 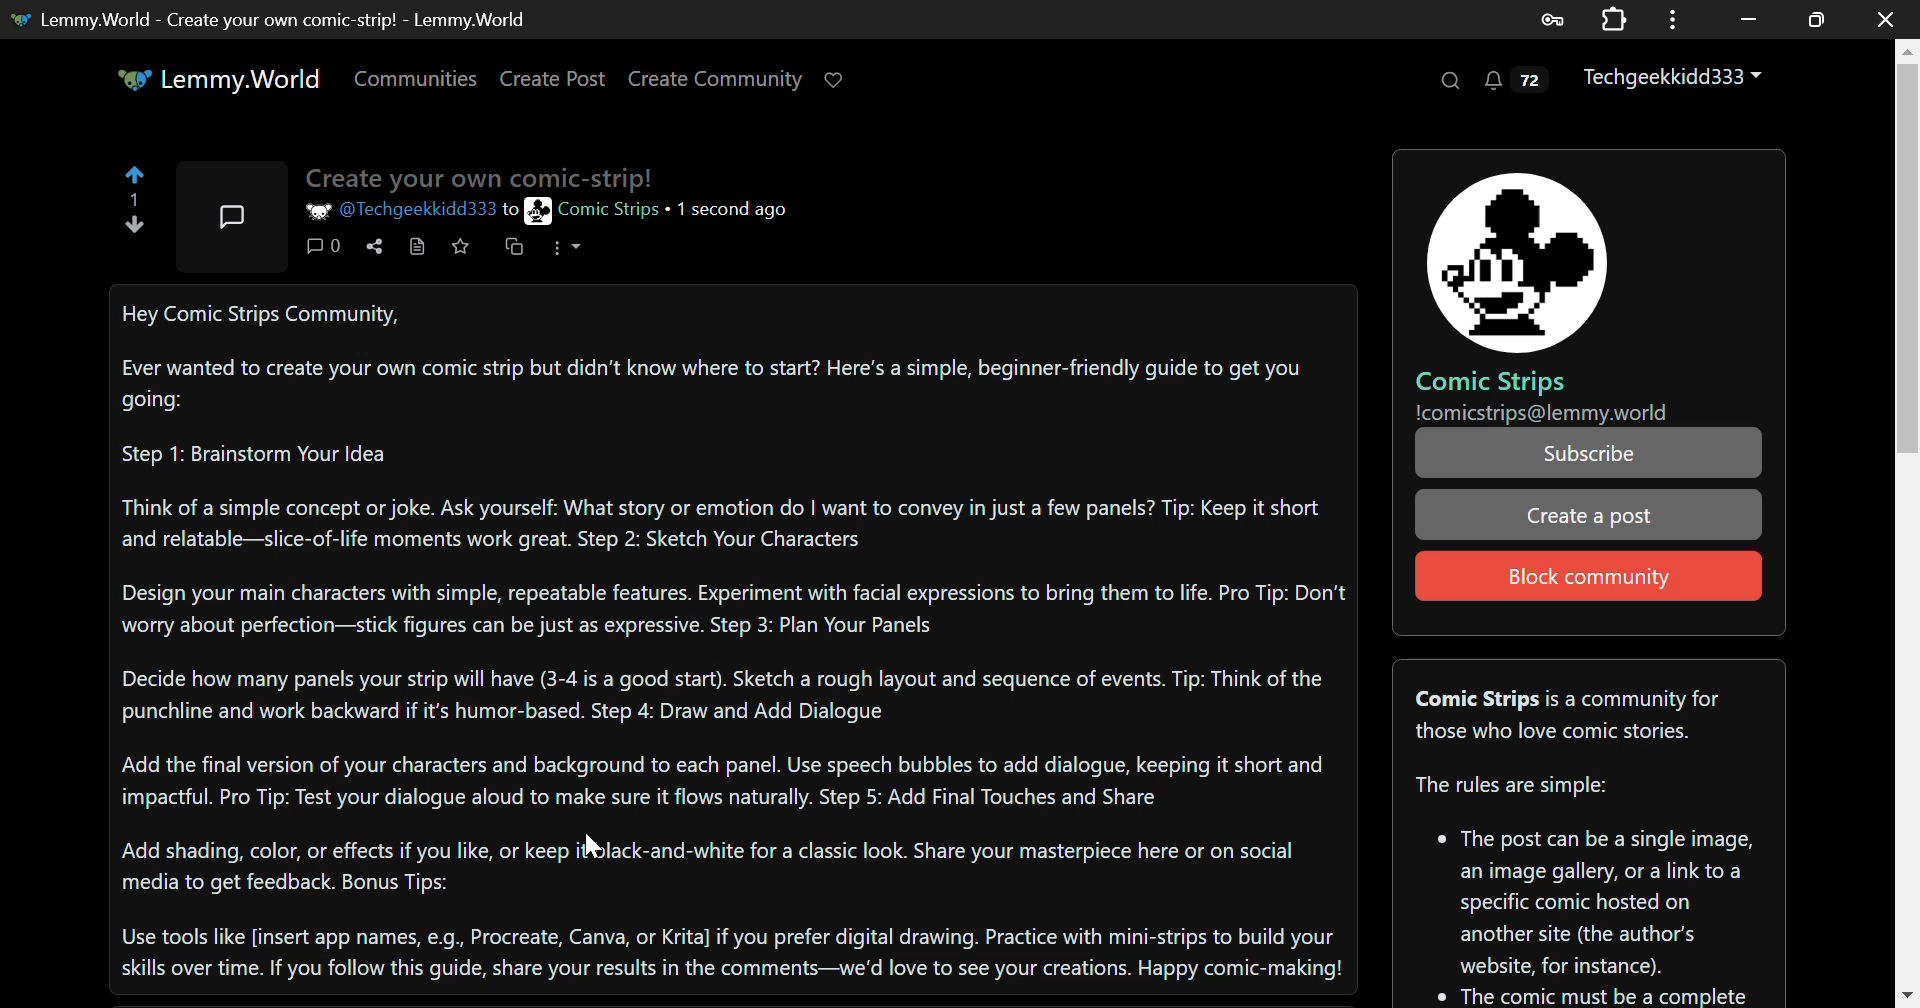 What do you see at coordinates (1589, 454) in the screenshot?
I see `Subscribe` at bounding box center [1589, 454].